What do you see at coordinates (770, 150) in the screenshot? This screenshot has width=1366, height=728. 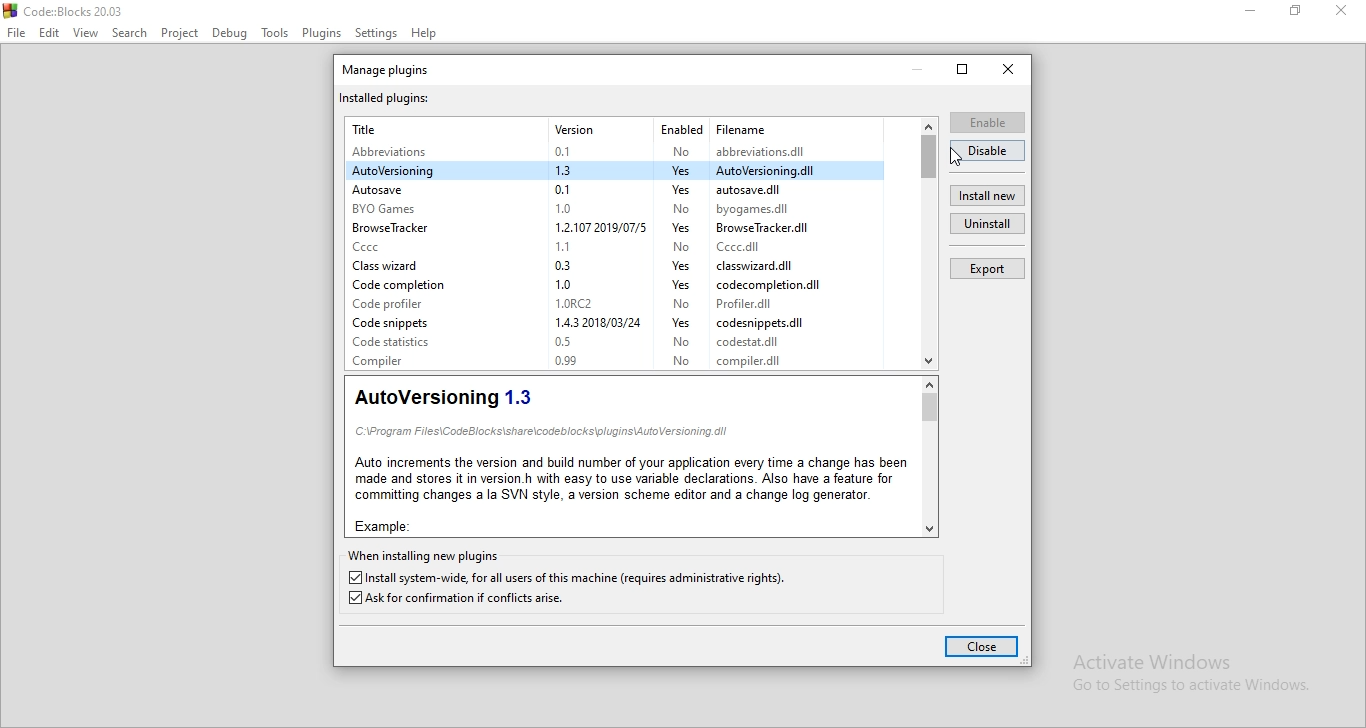 I see `abbreviations.dil` at bounding box center [770, 150].